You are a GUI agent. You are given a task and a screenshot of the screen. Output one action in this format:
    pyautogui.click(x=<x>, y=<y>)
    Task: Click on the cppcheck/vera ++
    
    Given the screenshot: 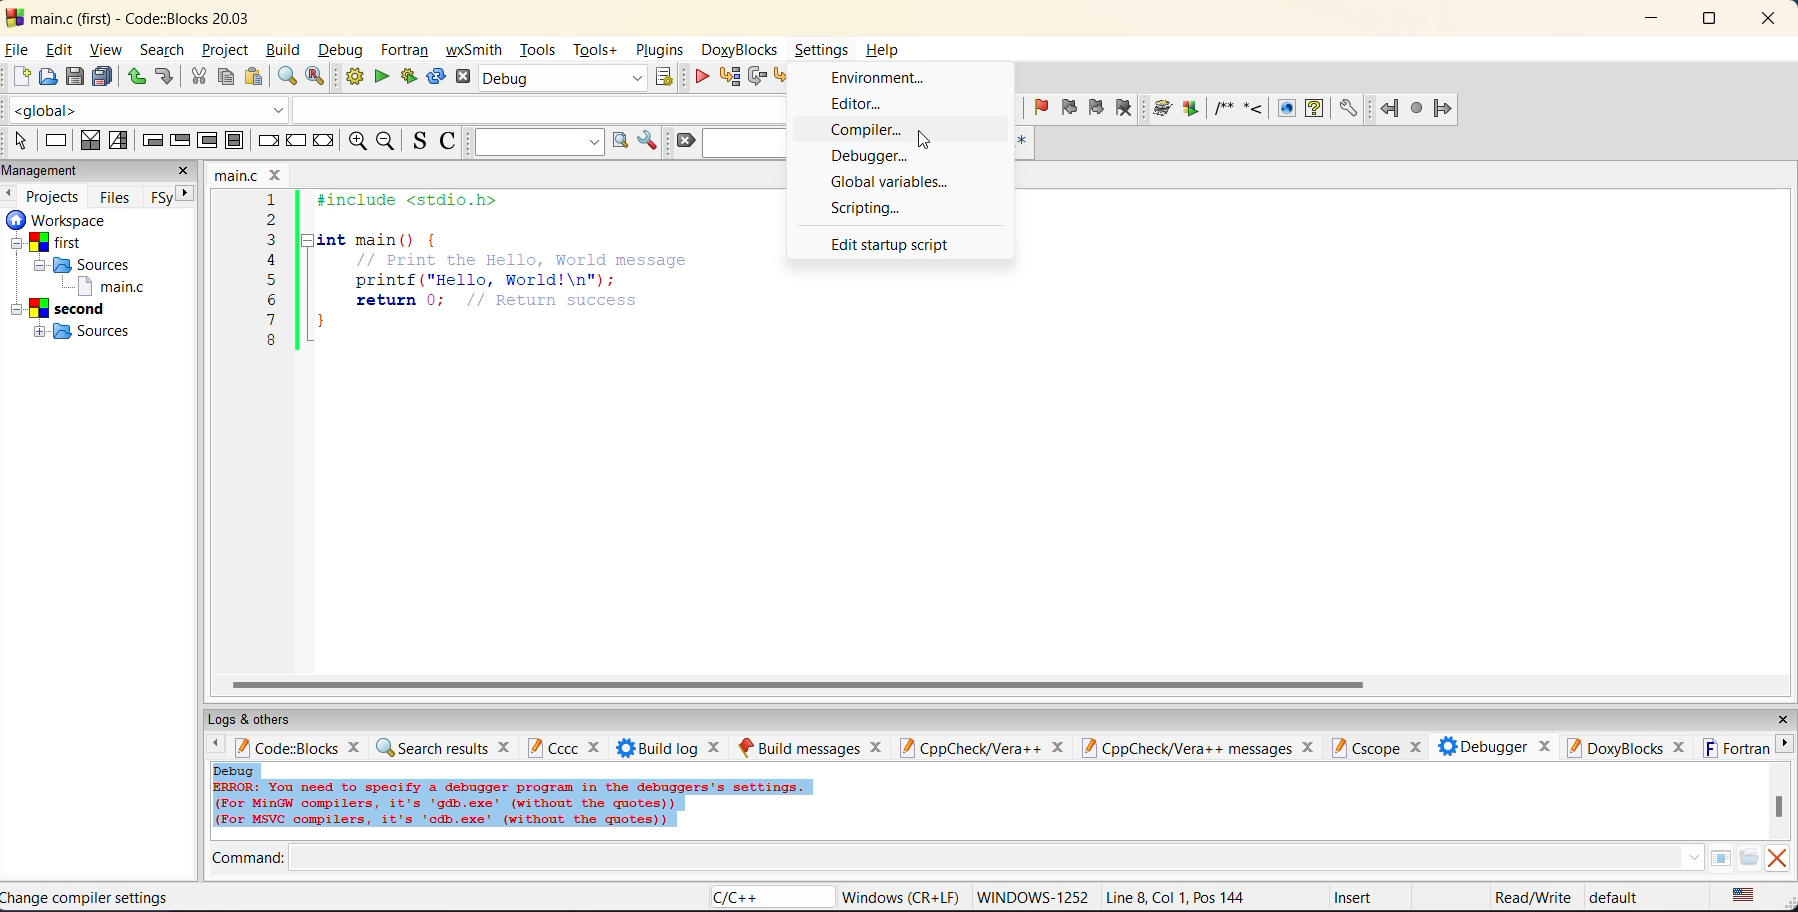 What is the action you would take?
    pyautogui.click(x=979, y=744)
    